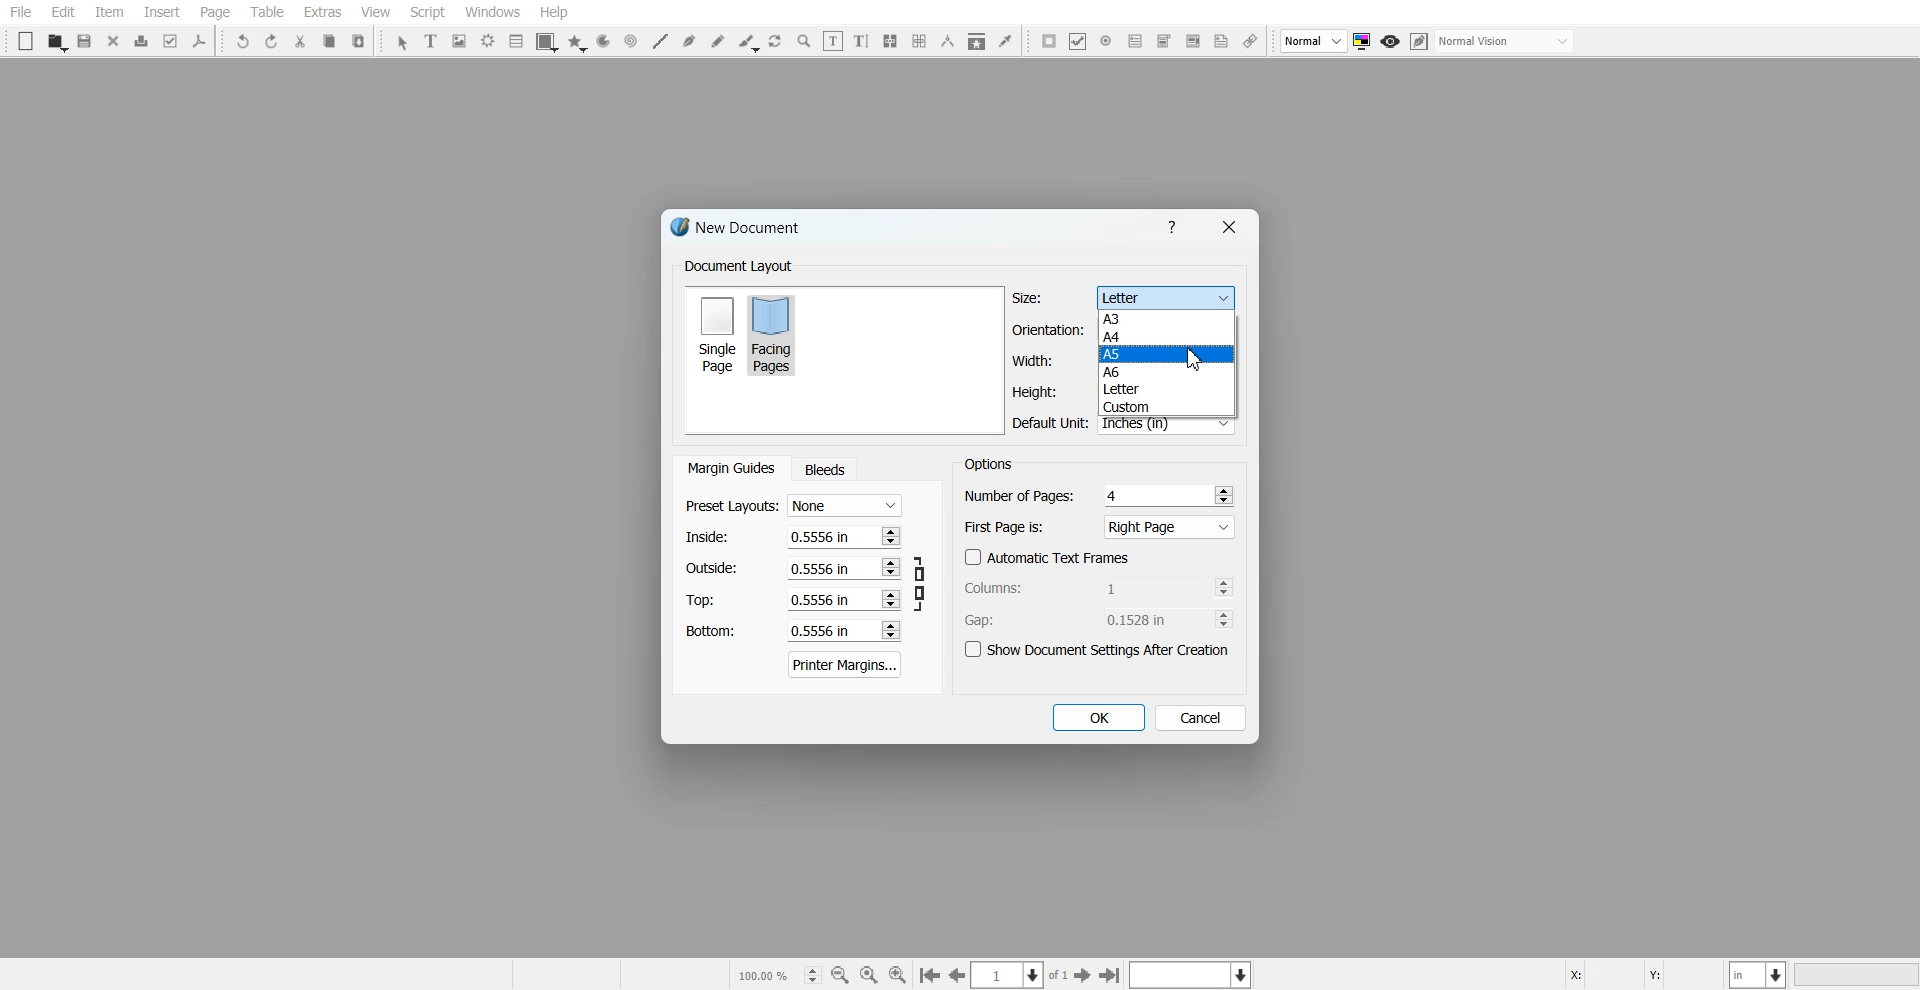 This screenshot has height=990, width=1920. What do you see at coordinates (869, 974) in the screenshot?
I see `Zoom to 100%` at bounding box center [869, 974].